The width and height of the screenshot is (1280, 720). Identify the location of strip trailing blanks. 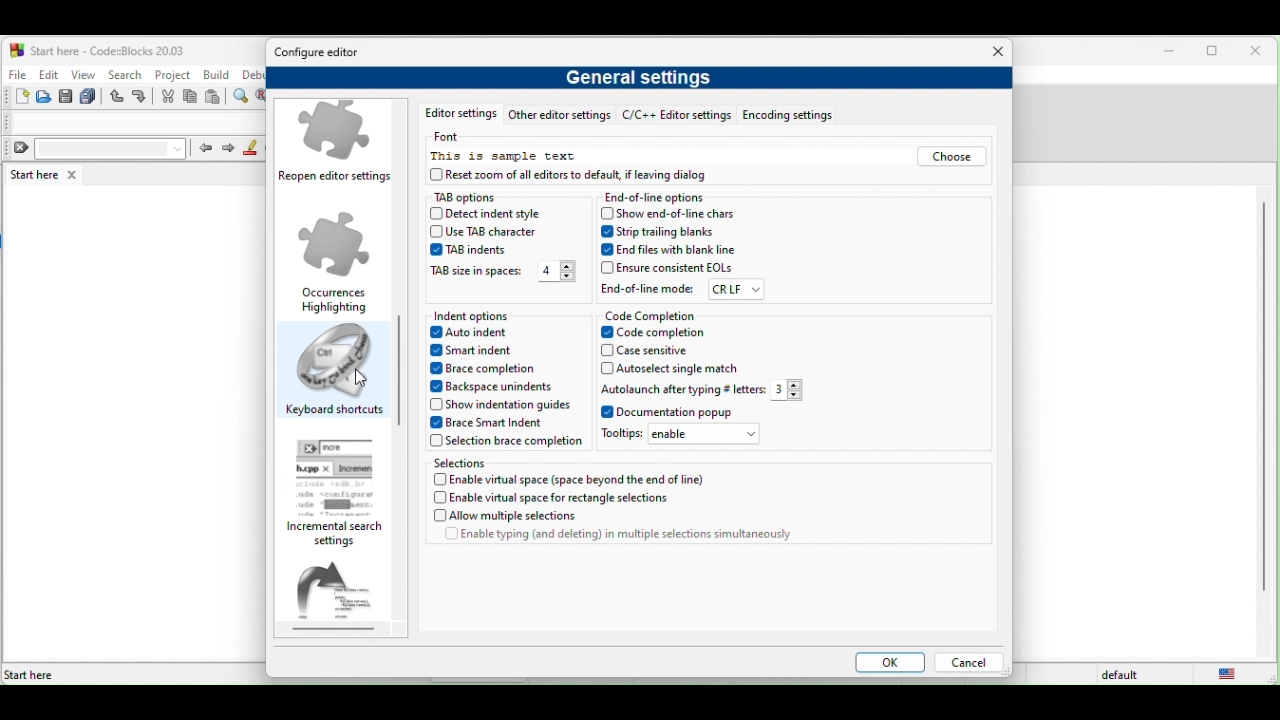
(662, 232).